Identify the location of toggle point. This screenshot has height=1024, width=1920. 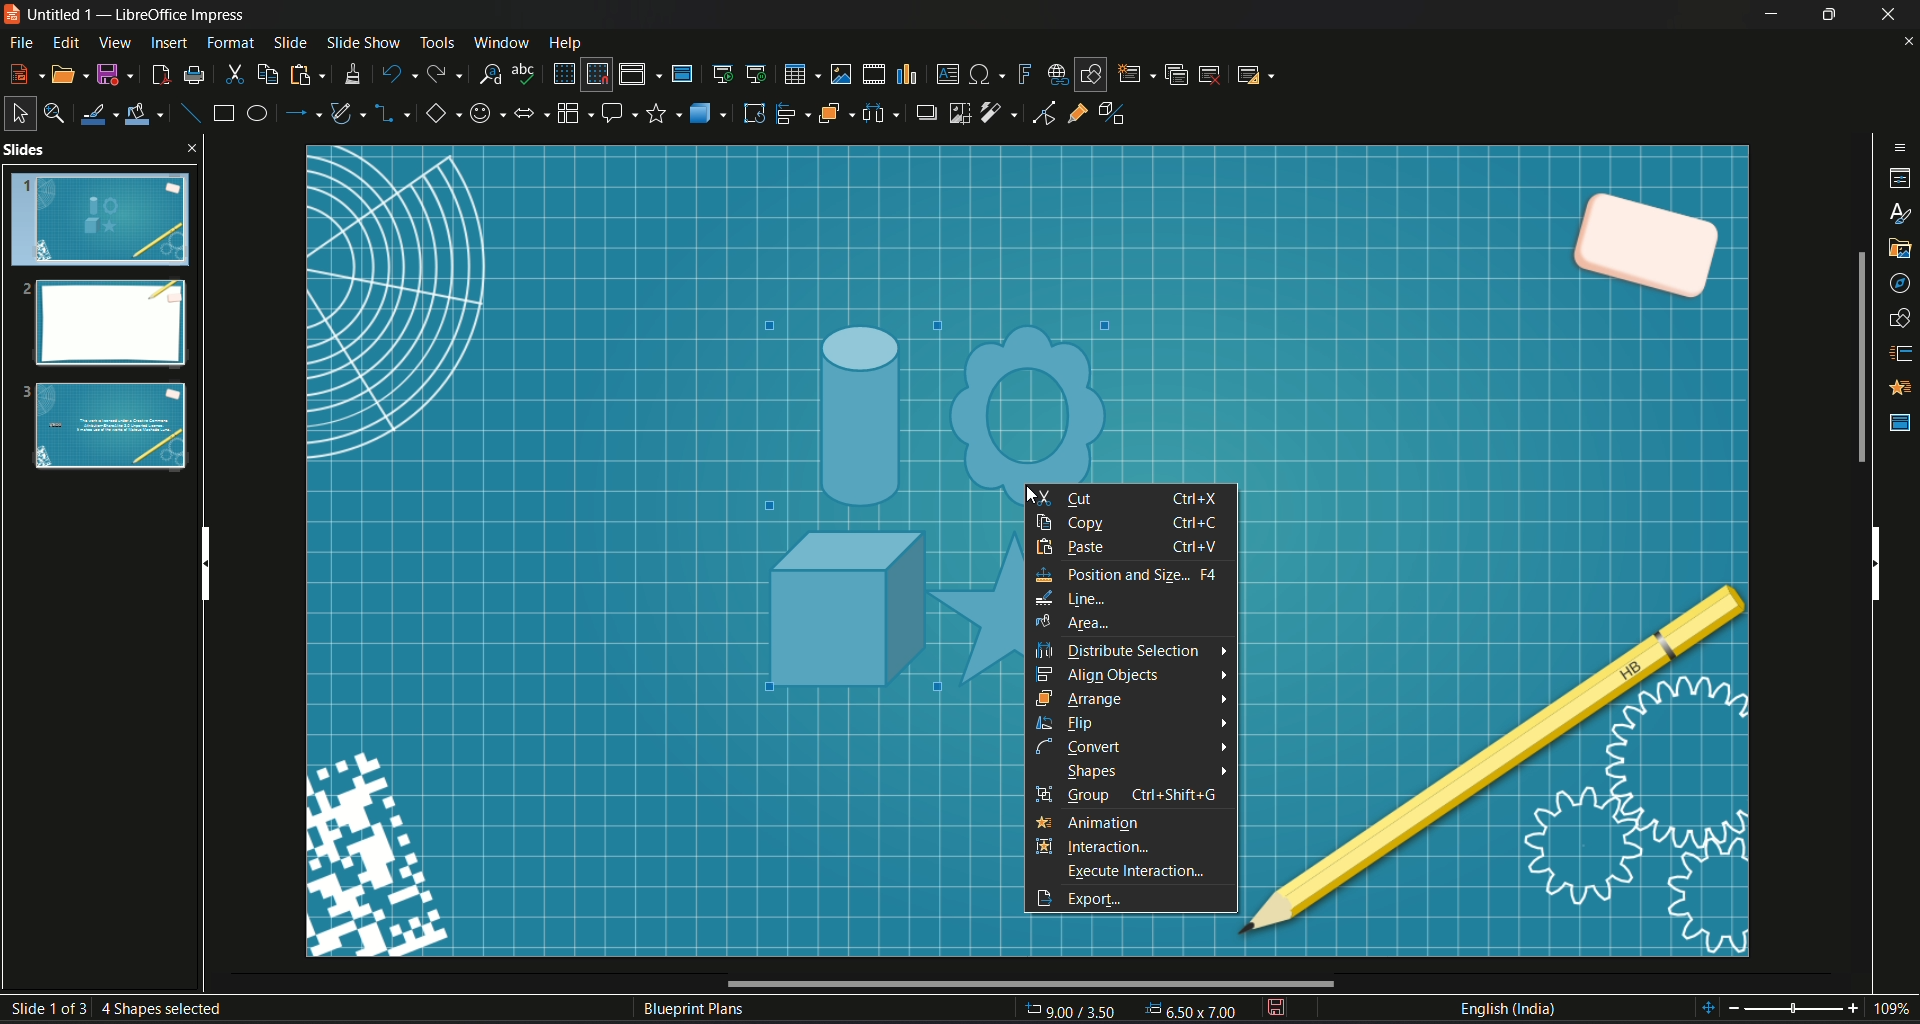
(1041, 115).